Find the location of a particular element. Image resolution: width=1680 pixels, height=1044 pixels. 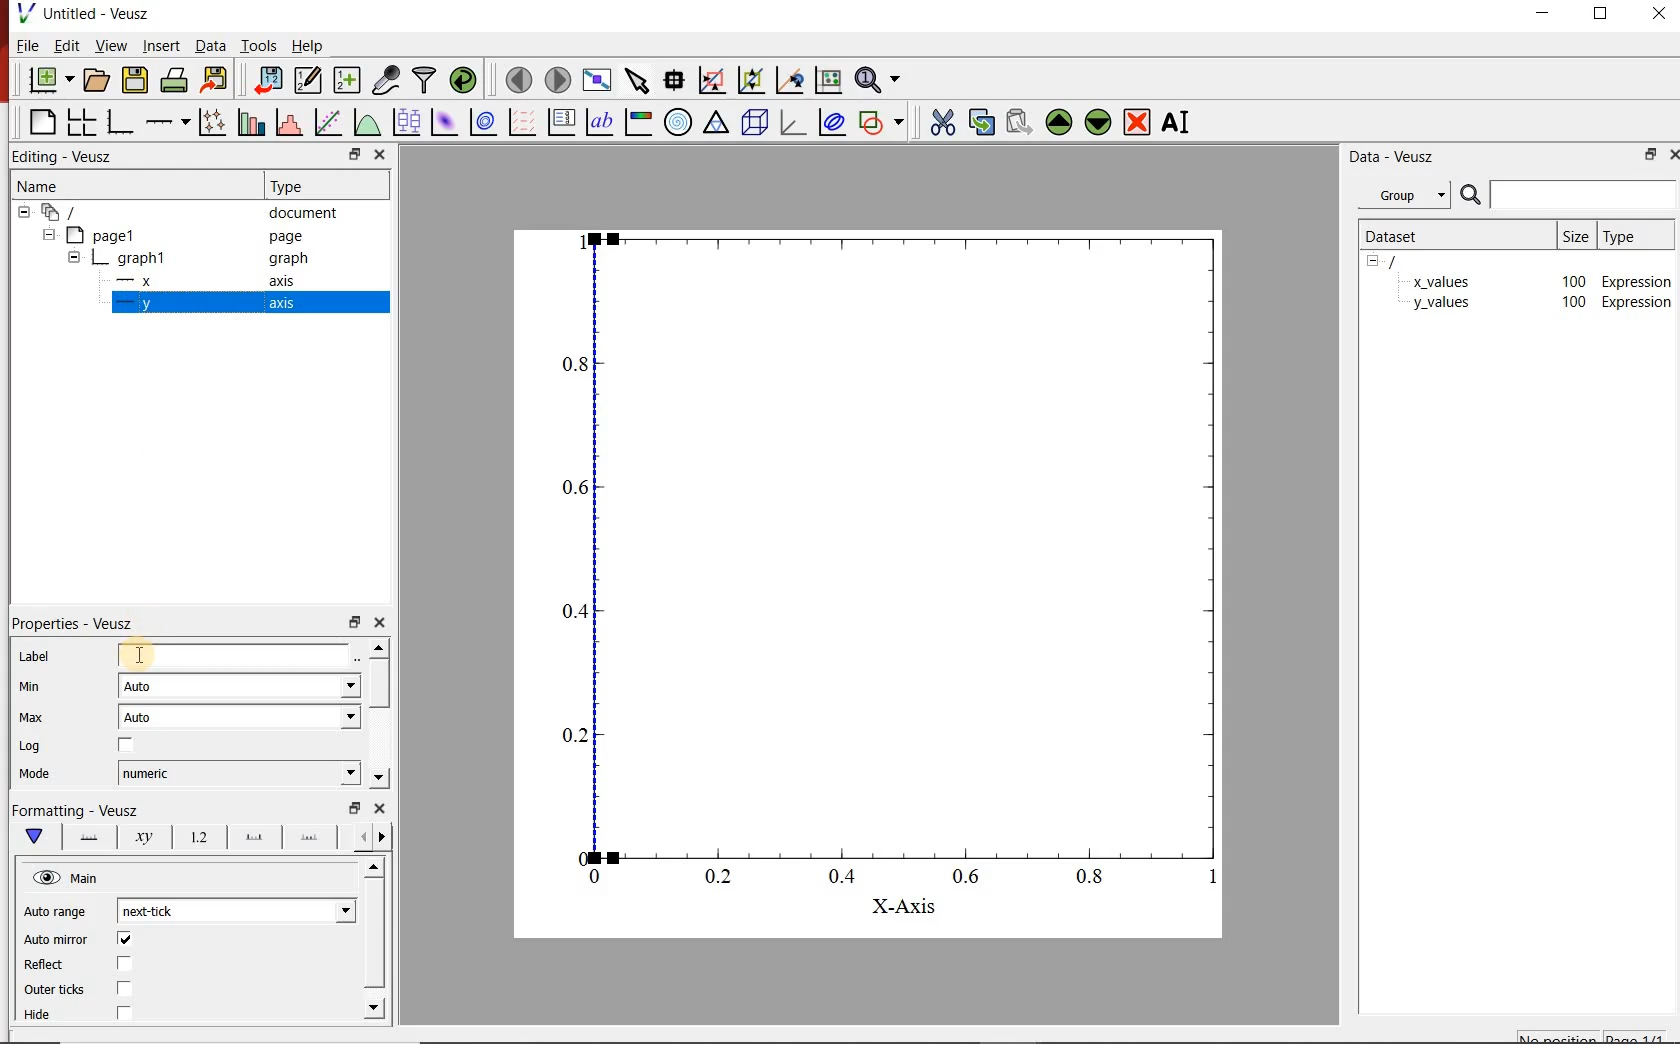

axis lane is located at coordinates (90, 839).